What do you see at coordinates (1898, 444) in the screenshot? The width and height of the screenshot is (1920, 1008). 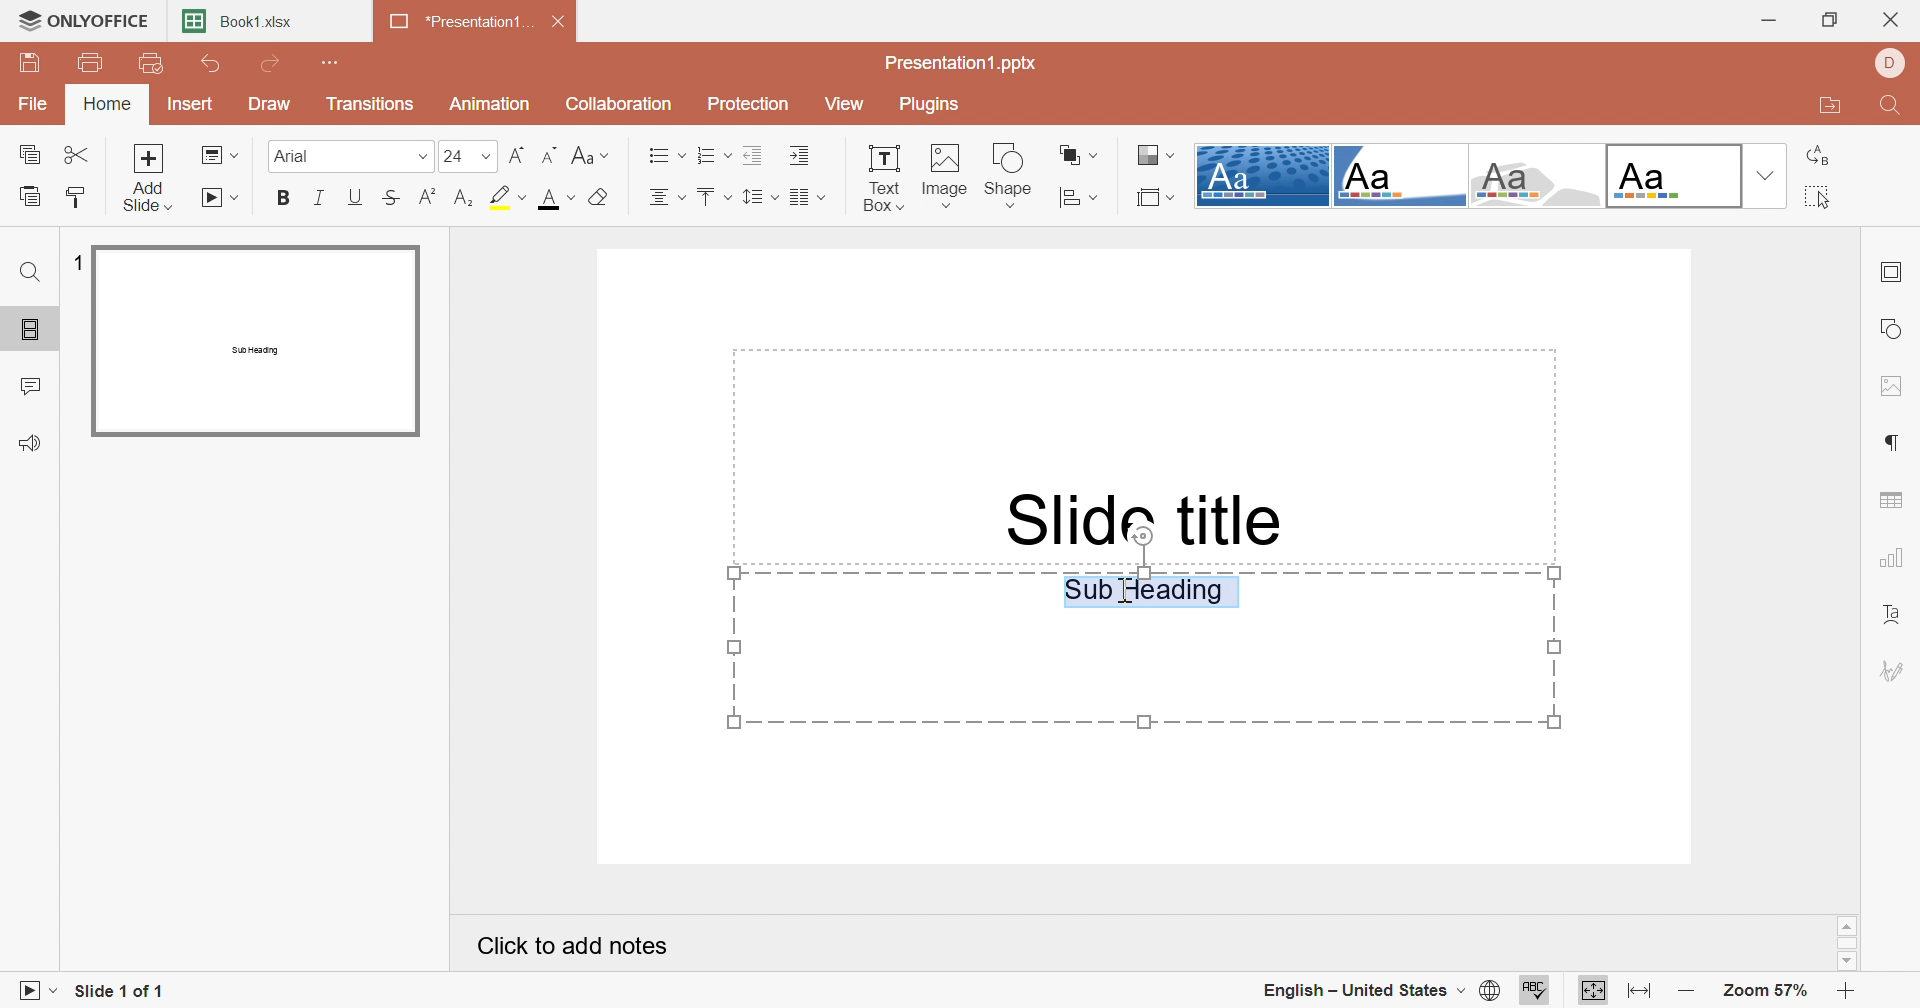 I see `Paragraph settings` at bounding box center [1898, 444].